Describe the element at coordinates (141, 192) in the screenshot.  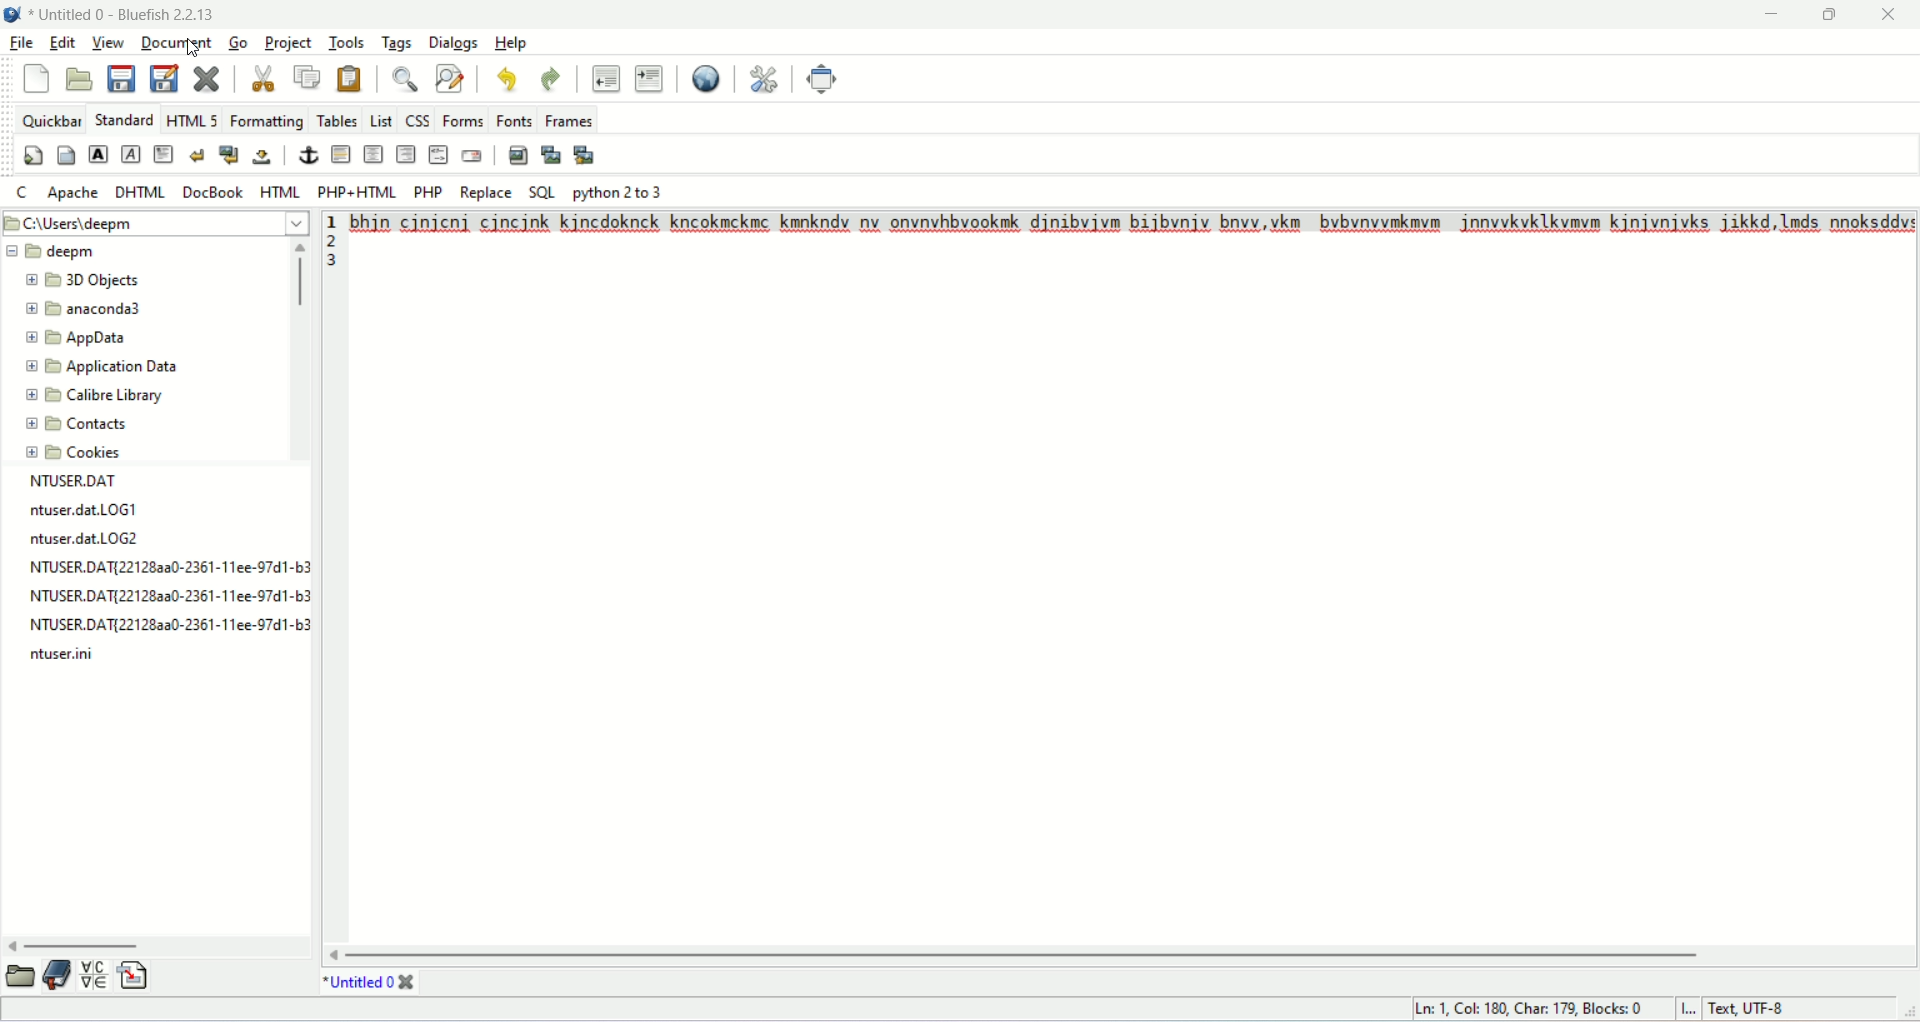
I see `DHTML` at that location.